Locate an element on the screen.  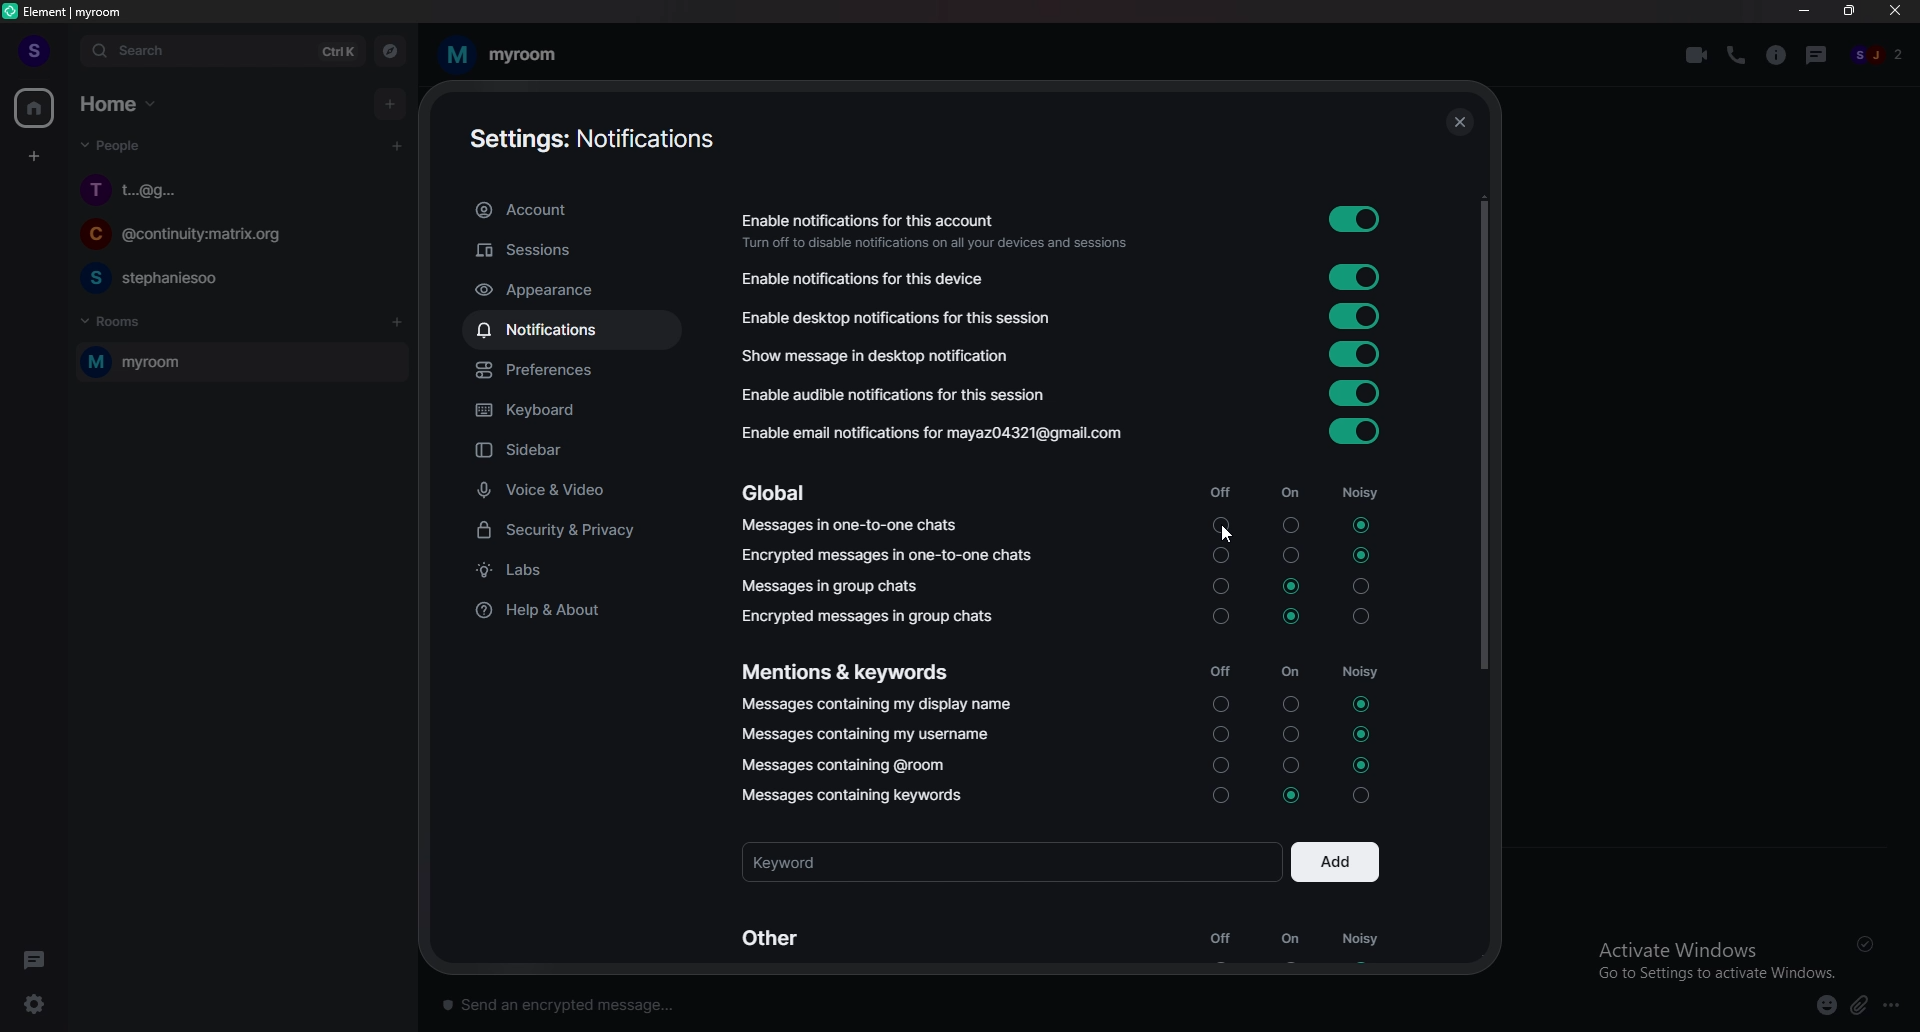
settings account is located at coordinates (592, 139).